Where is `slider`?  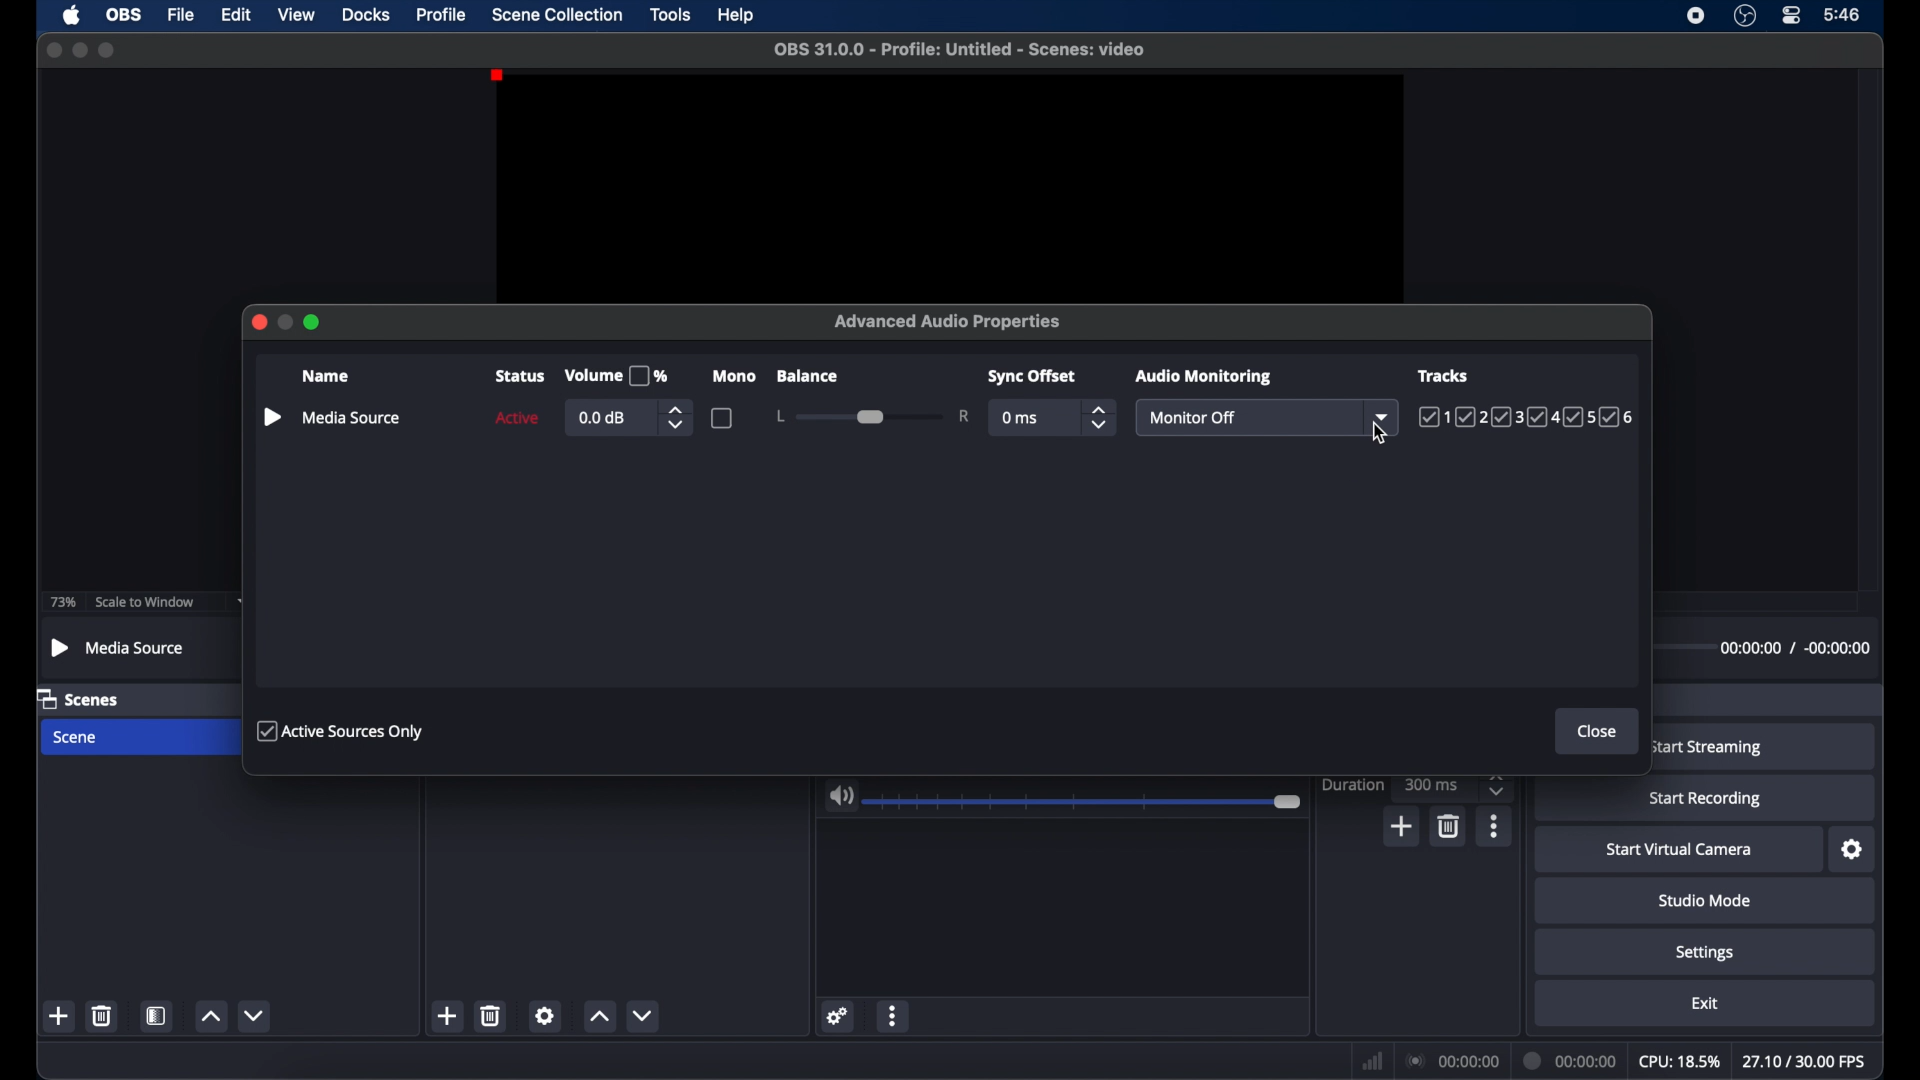
slider is located at coordinates (872, 416).